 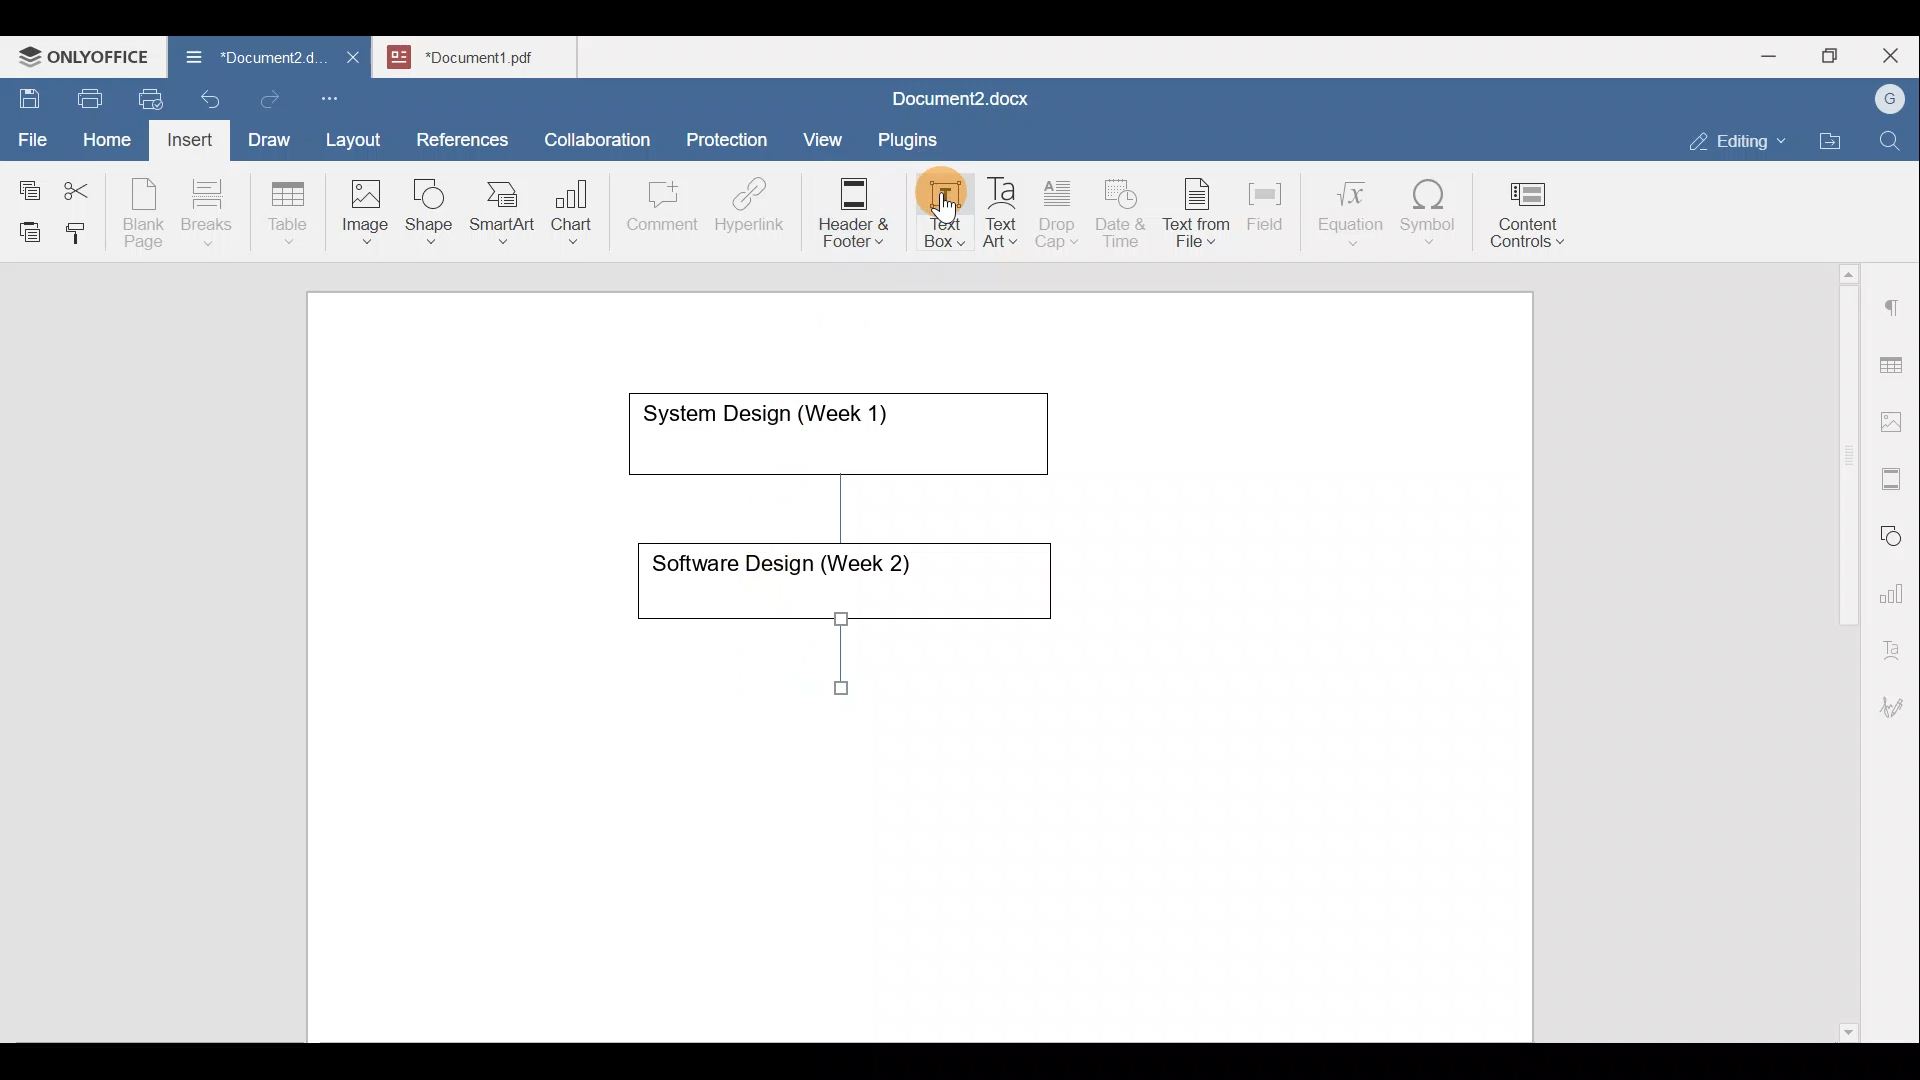 What do you see at coordinates (1896, 585) in the screenshot?
I see `Chart settings` at bounding box center [1896, 585].